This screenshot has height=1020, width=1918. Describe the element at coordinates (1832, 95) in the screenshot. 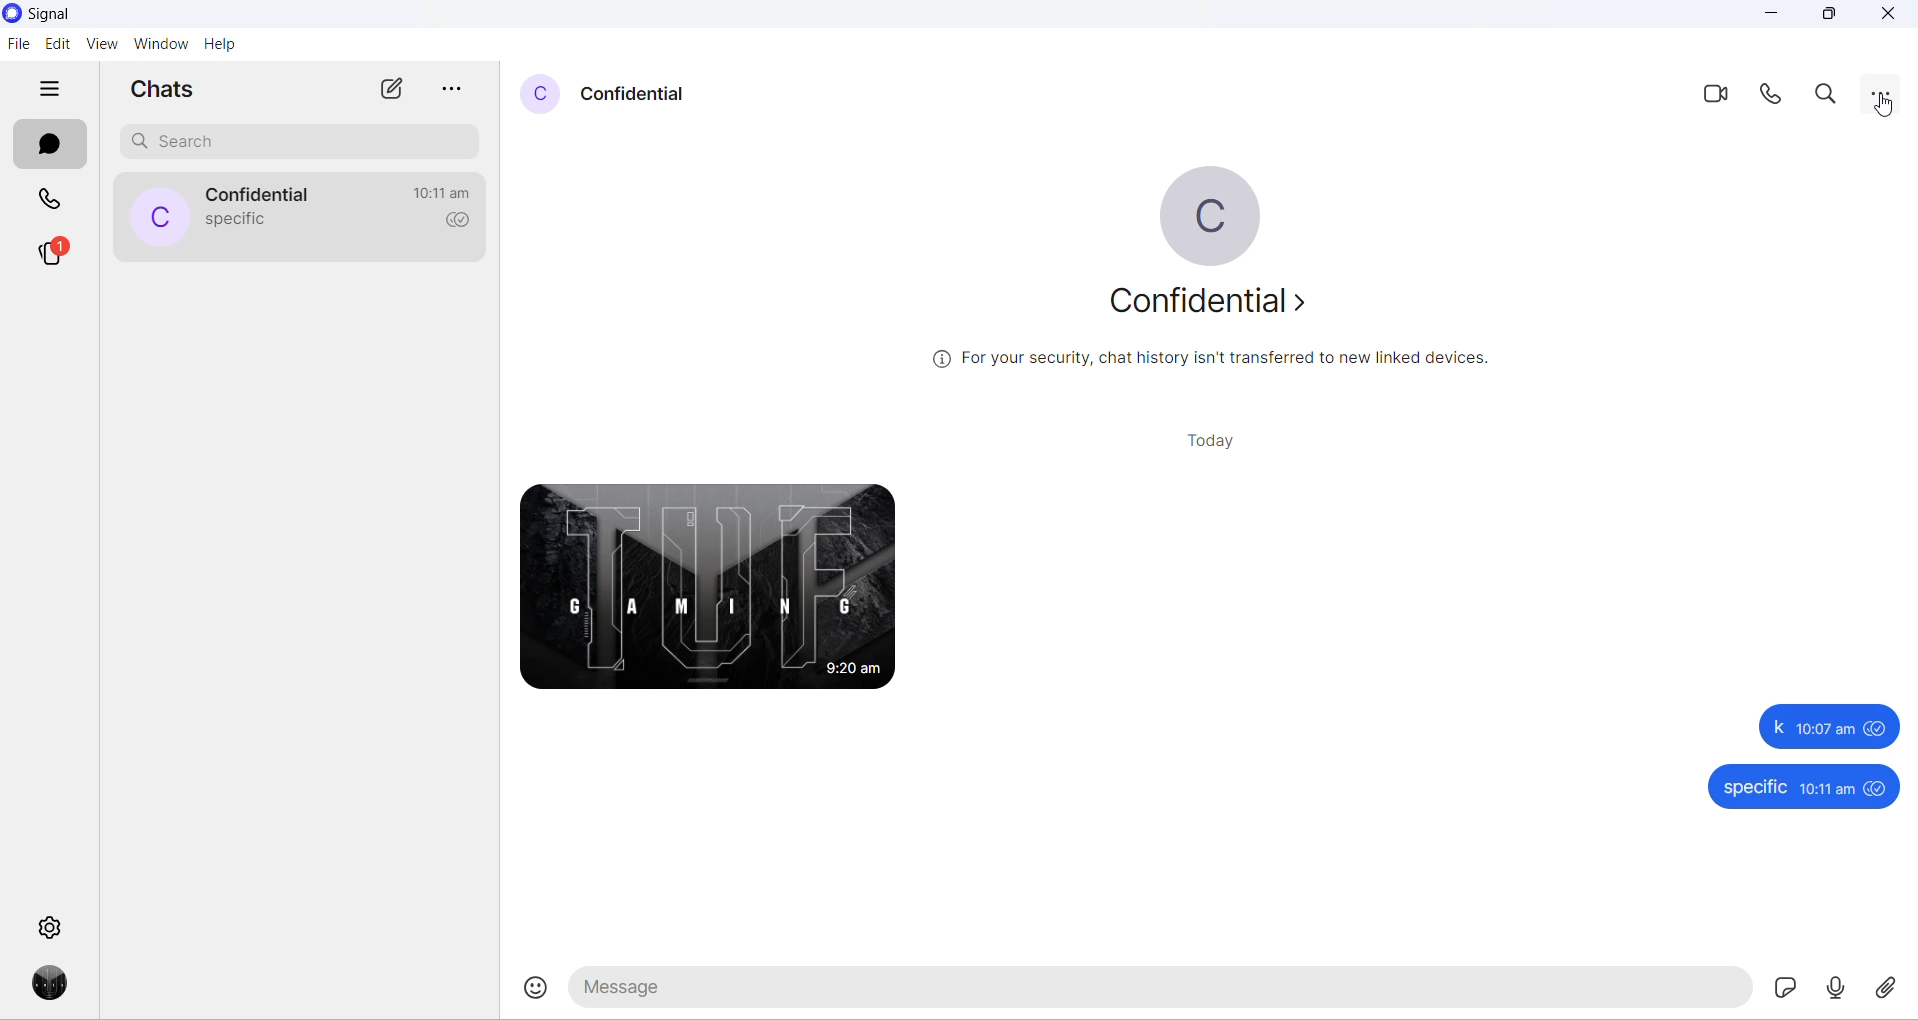

I see `search in chat` at that location.